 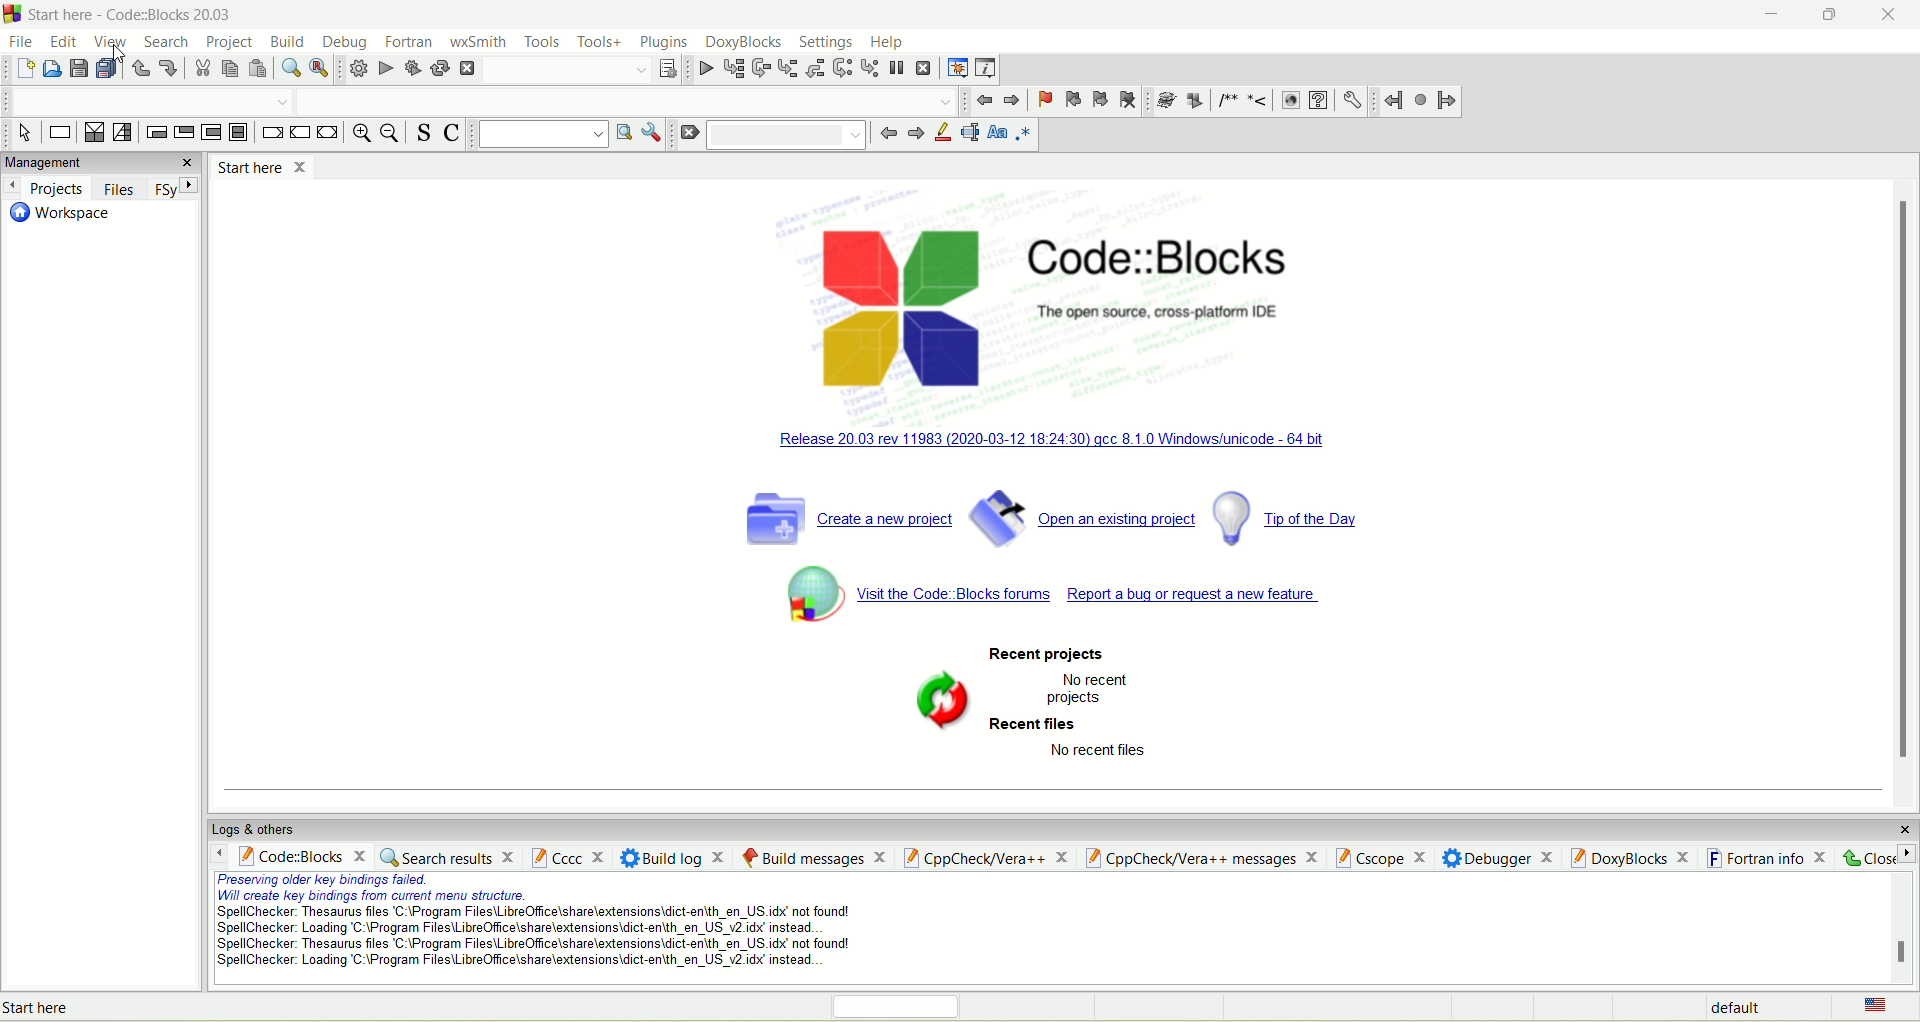 What do you see at coordinates (567, 858) in the screenshot?
I see `Cccc` at bounding box center [567, 858].